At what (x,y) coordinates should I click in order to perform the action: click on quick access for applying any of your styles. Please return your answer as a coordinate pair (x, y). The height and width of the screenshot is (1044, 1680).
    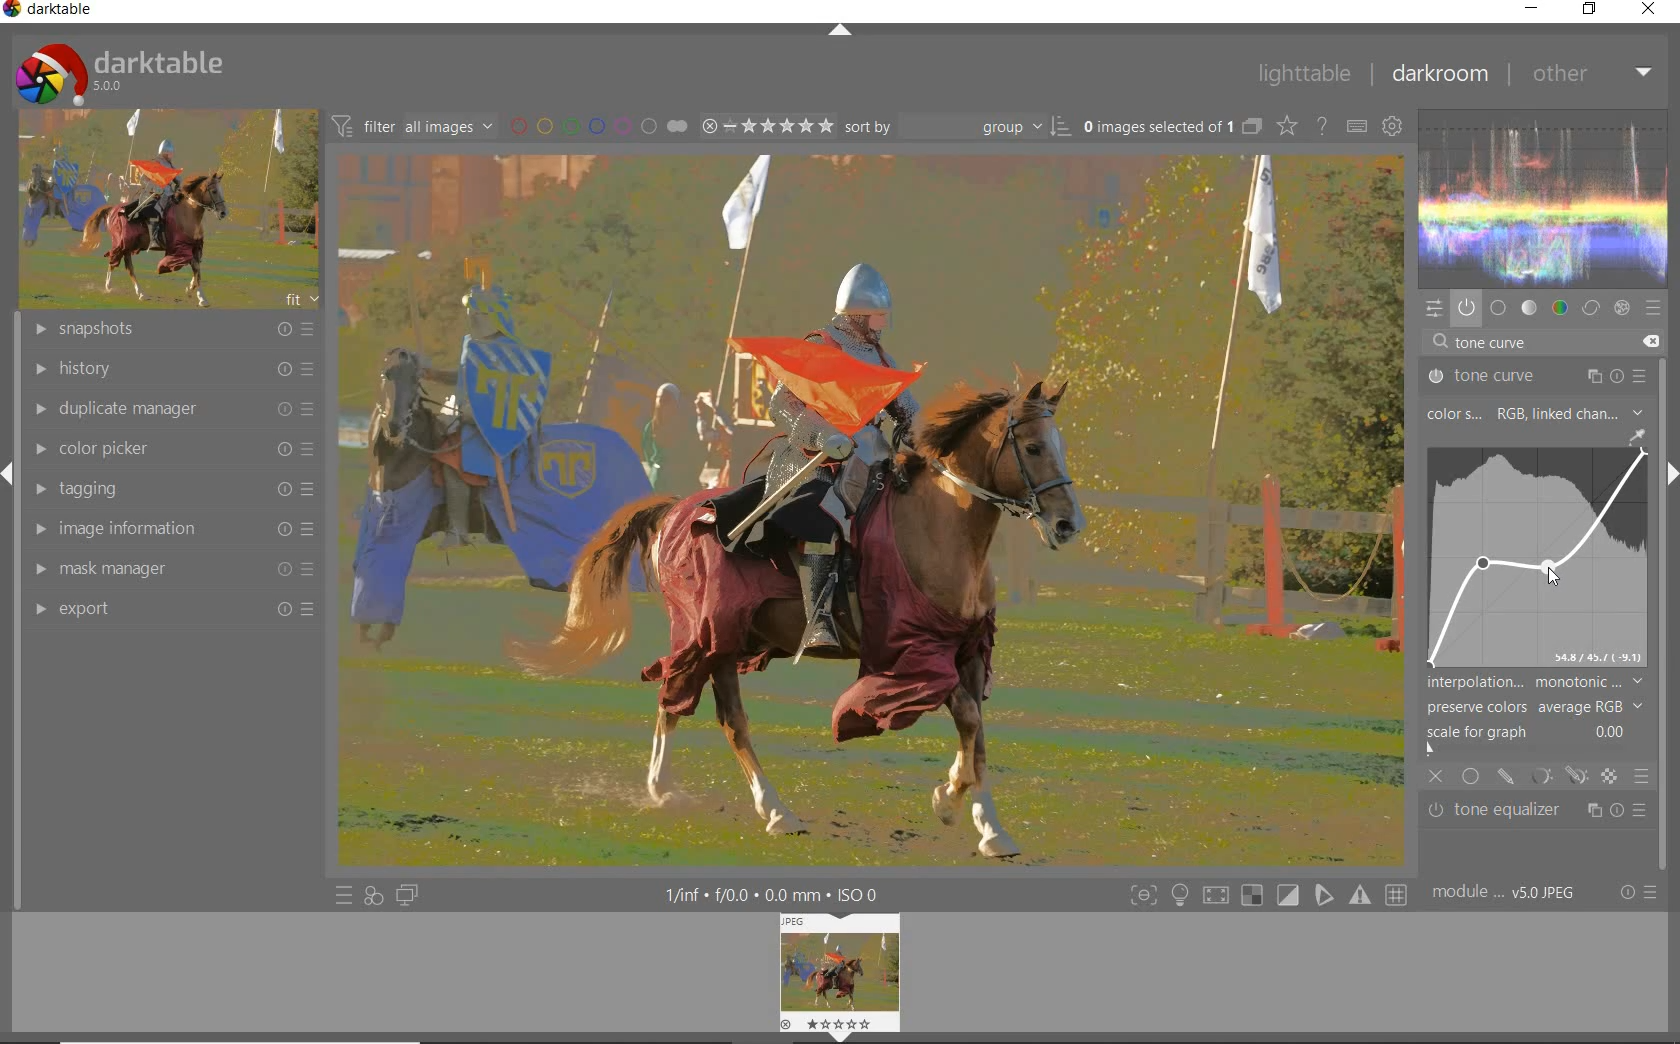
    Looking at the image, I should click on (372, 896).